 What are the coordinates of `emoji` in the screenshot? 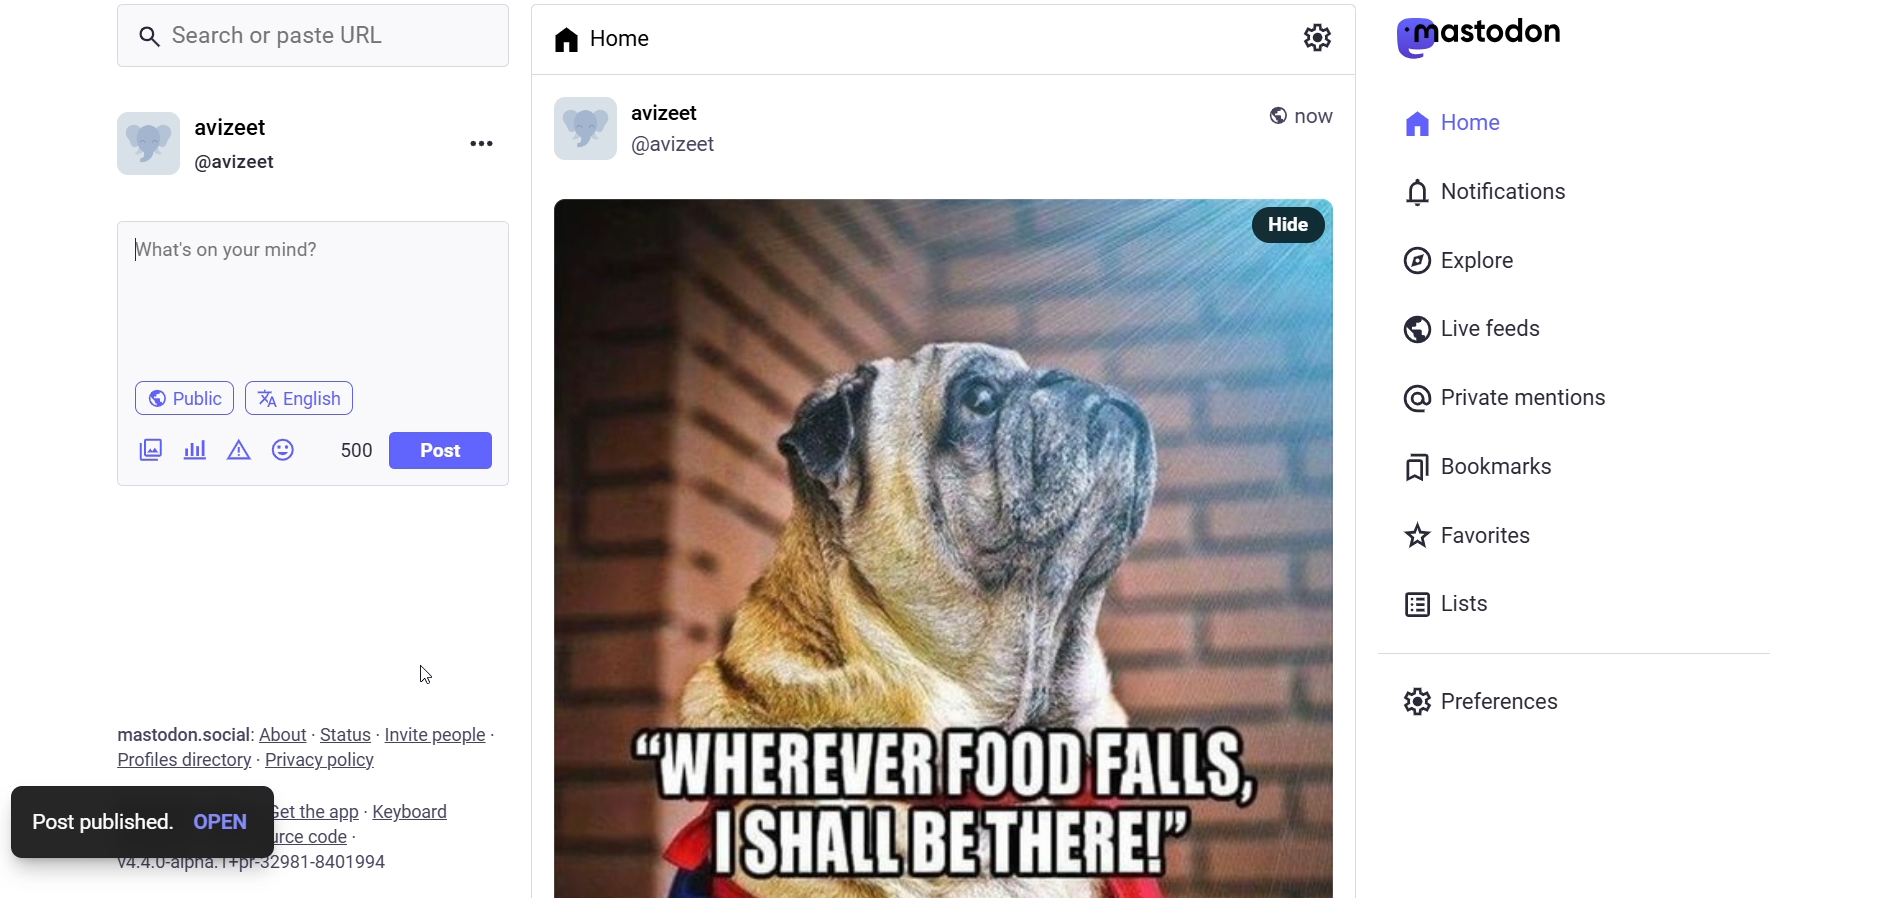 It's located at (287, 447).